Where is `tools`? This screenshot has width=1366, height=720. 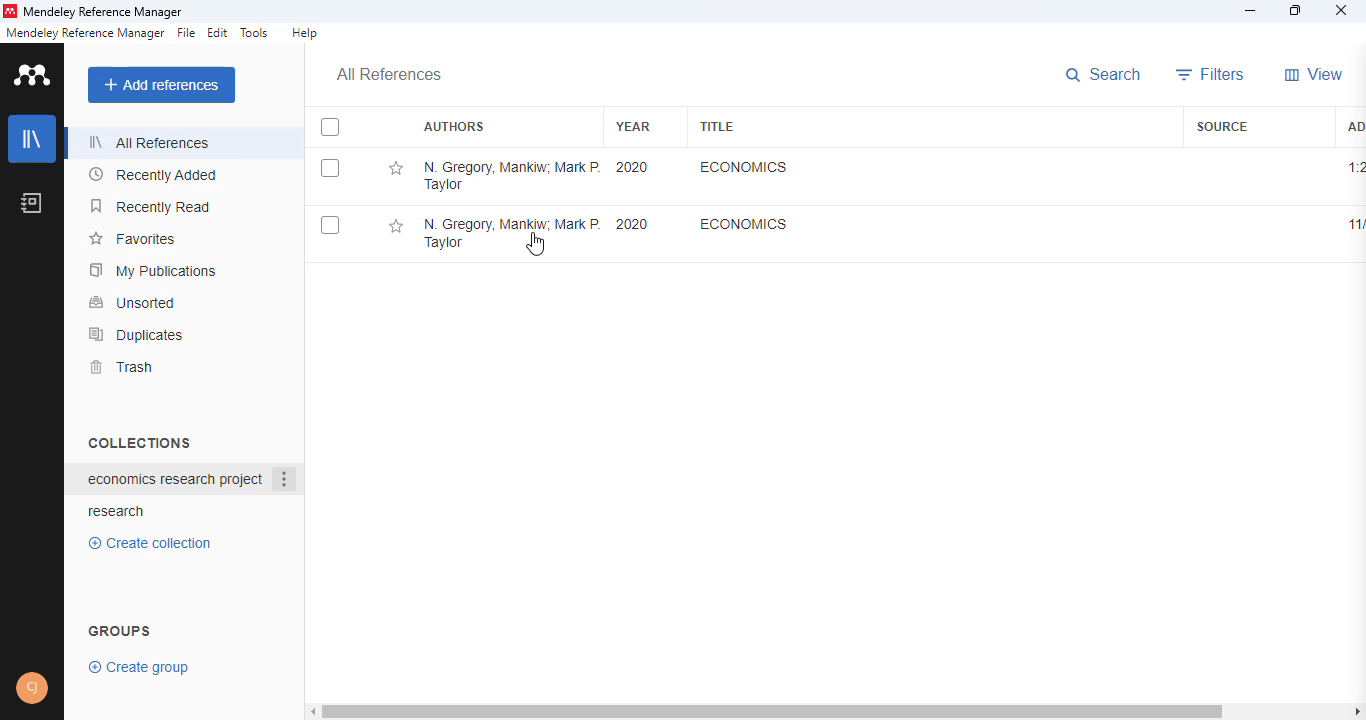
tools is located at coordinates (255, 33).